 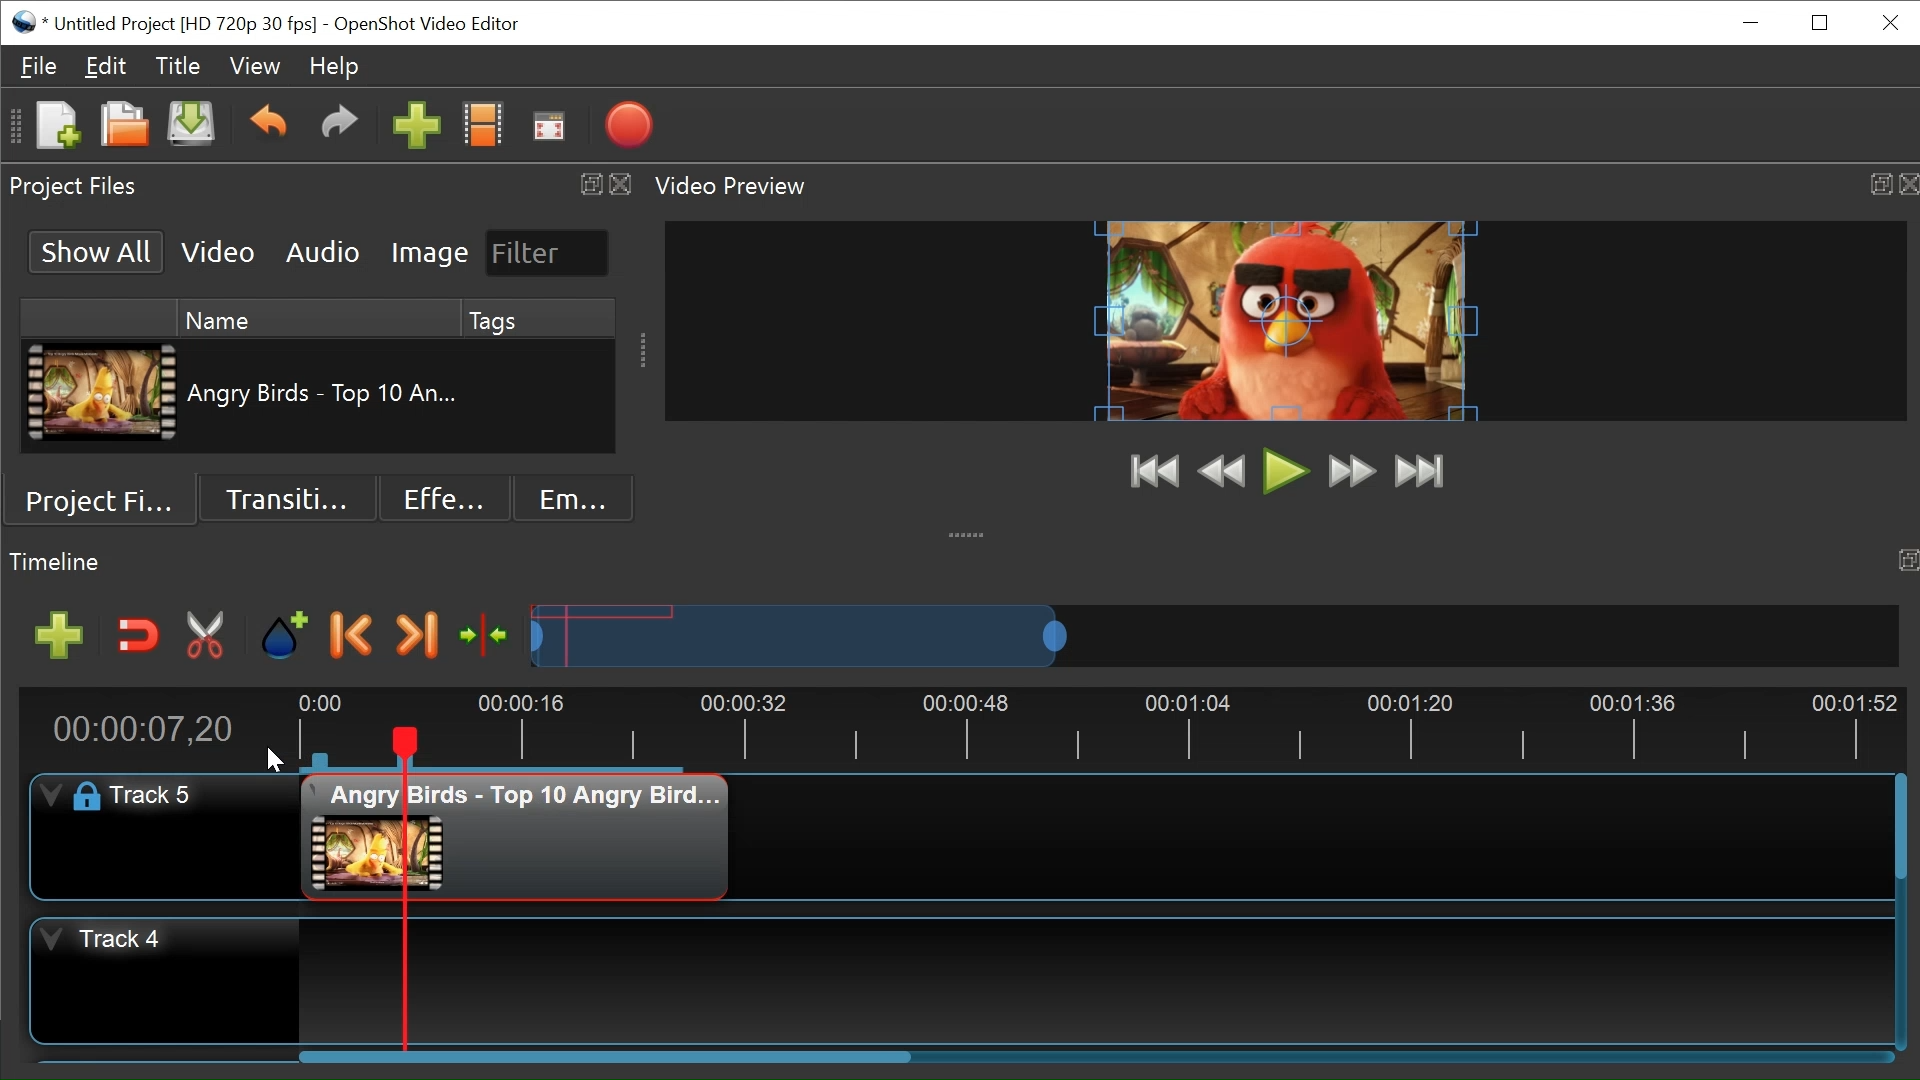 What do you see at coordinates (1292, 319) in the screenshot?
I see `Preview Window` at bounding box center [1292, 319].